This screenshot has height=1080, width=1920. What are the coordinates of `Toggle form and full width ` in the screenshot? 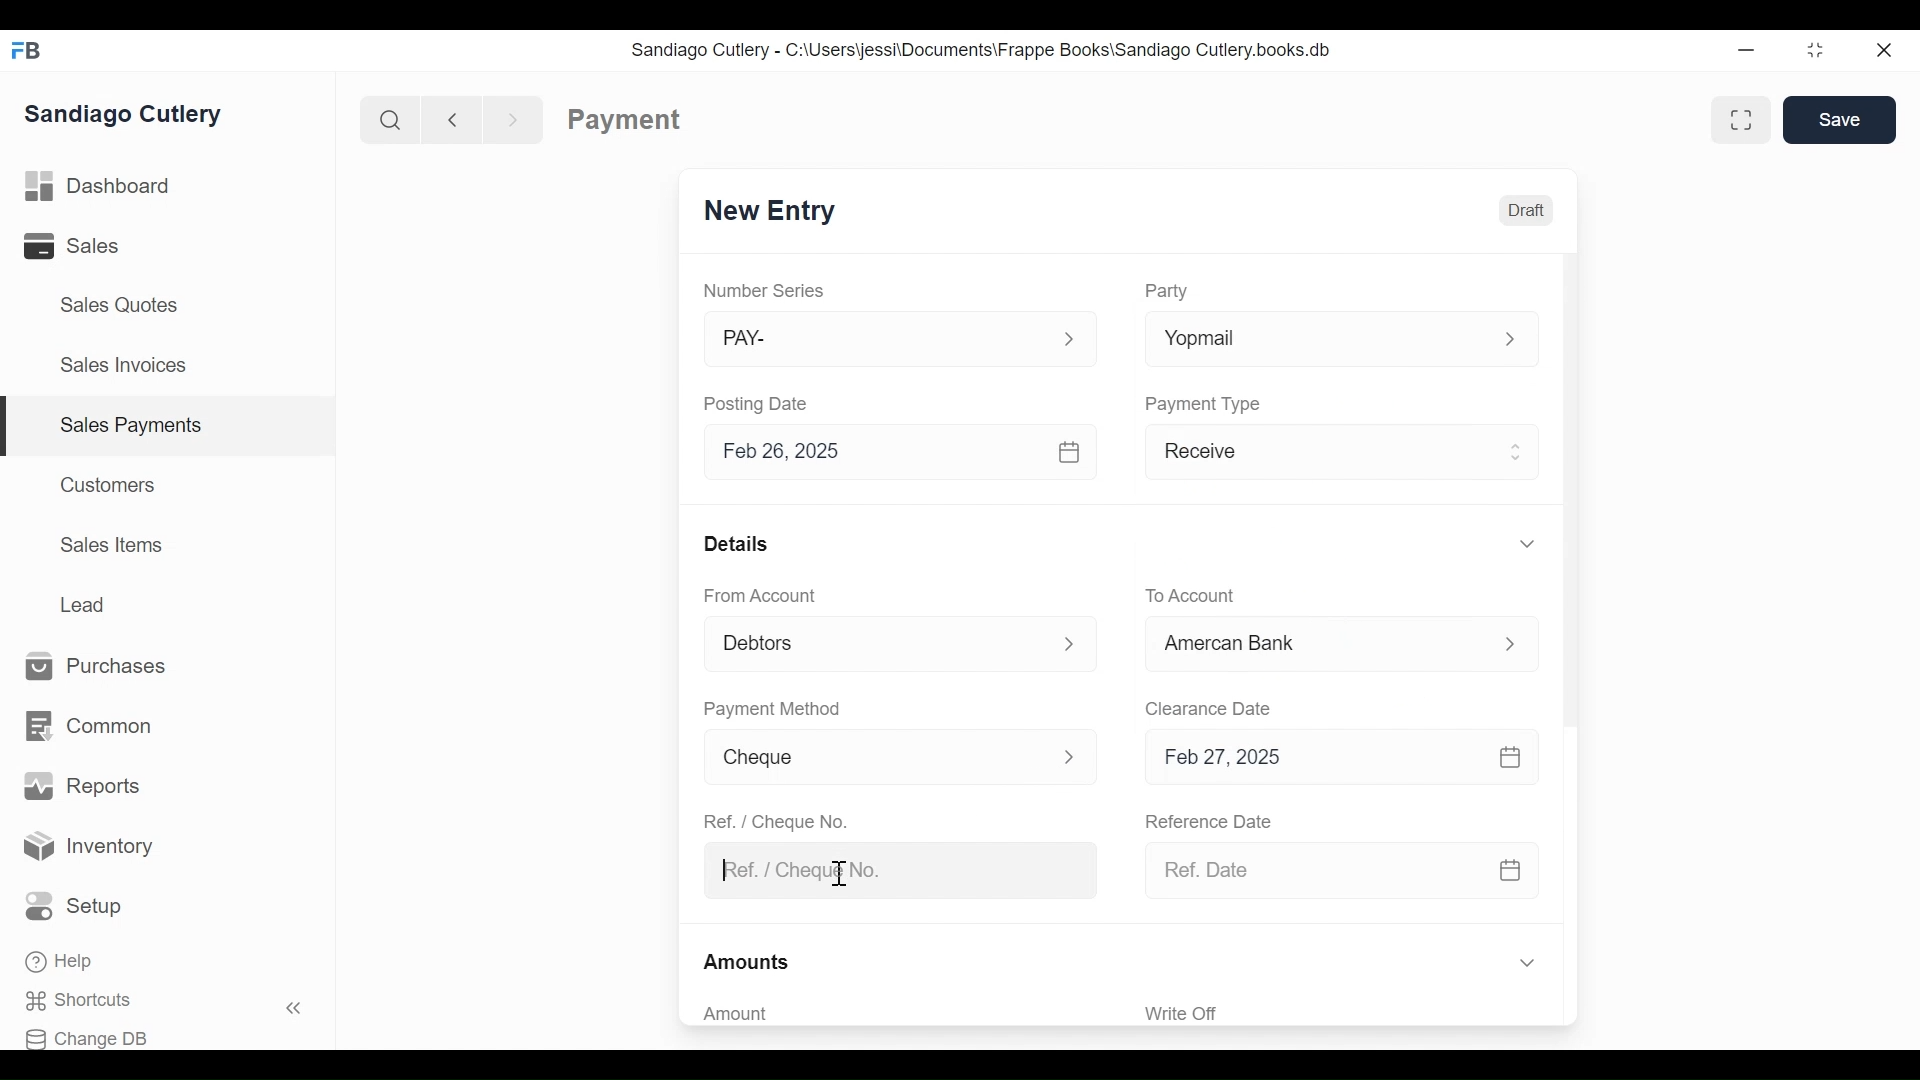 It's located at (1748, 116).